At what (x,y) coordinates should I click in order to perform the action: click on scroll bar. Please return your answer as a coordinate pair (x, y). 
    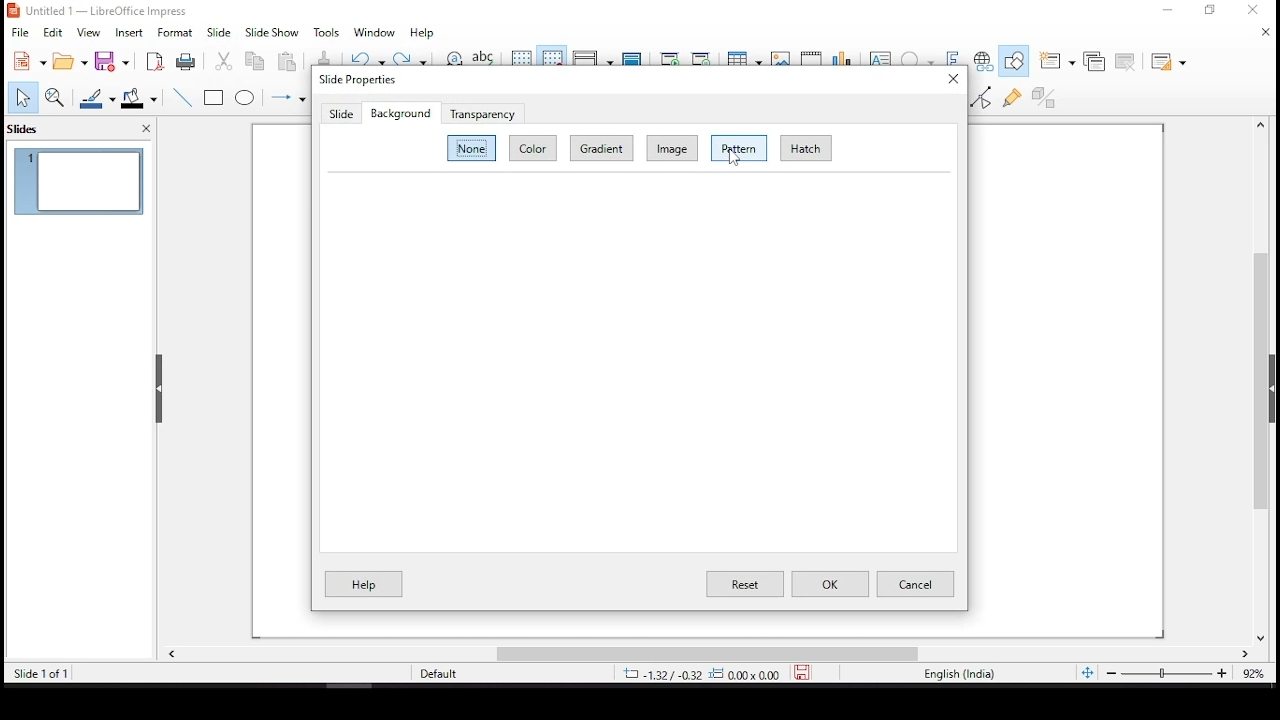
    Looking at the image, I should click on (707, 653).